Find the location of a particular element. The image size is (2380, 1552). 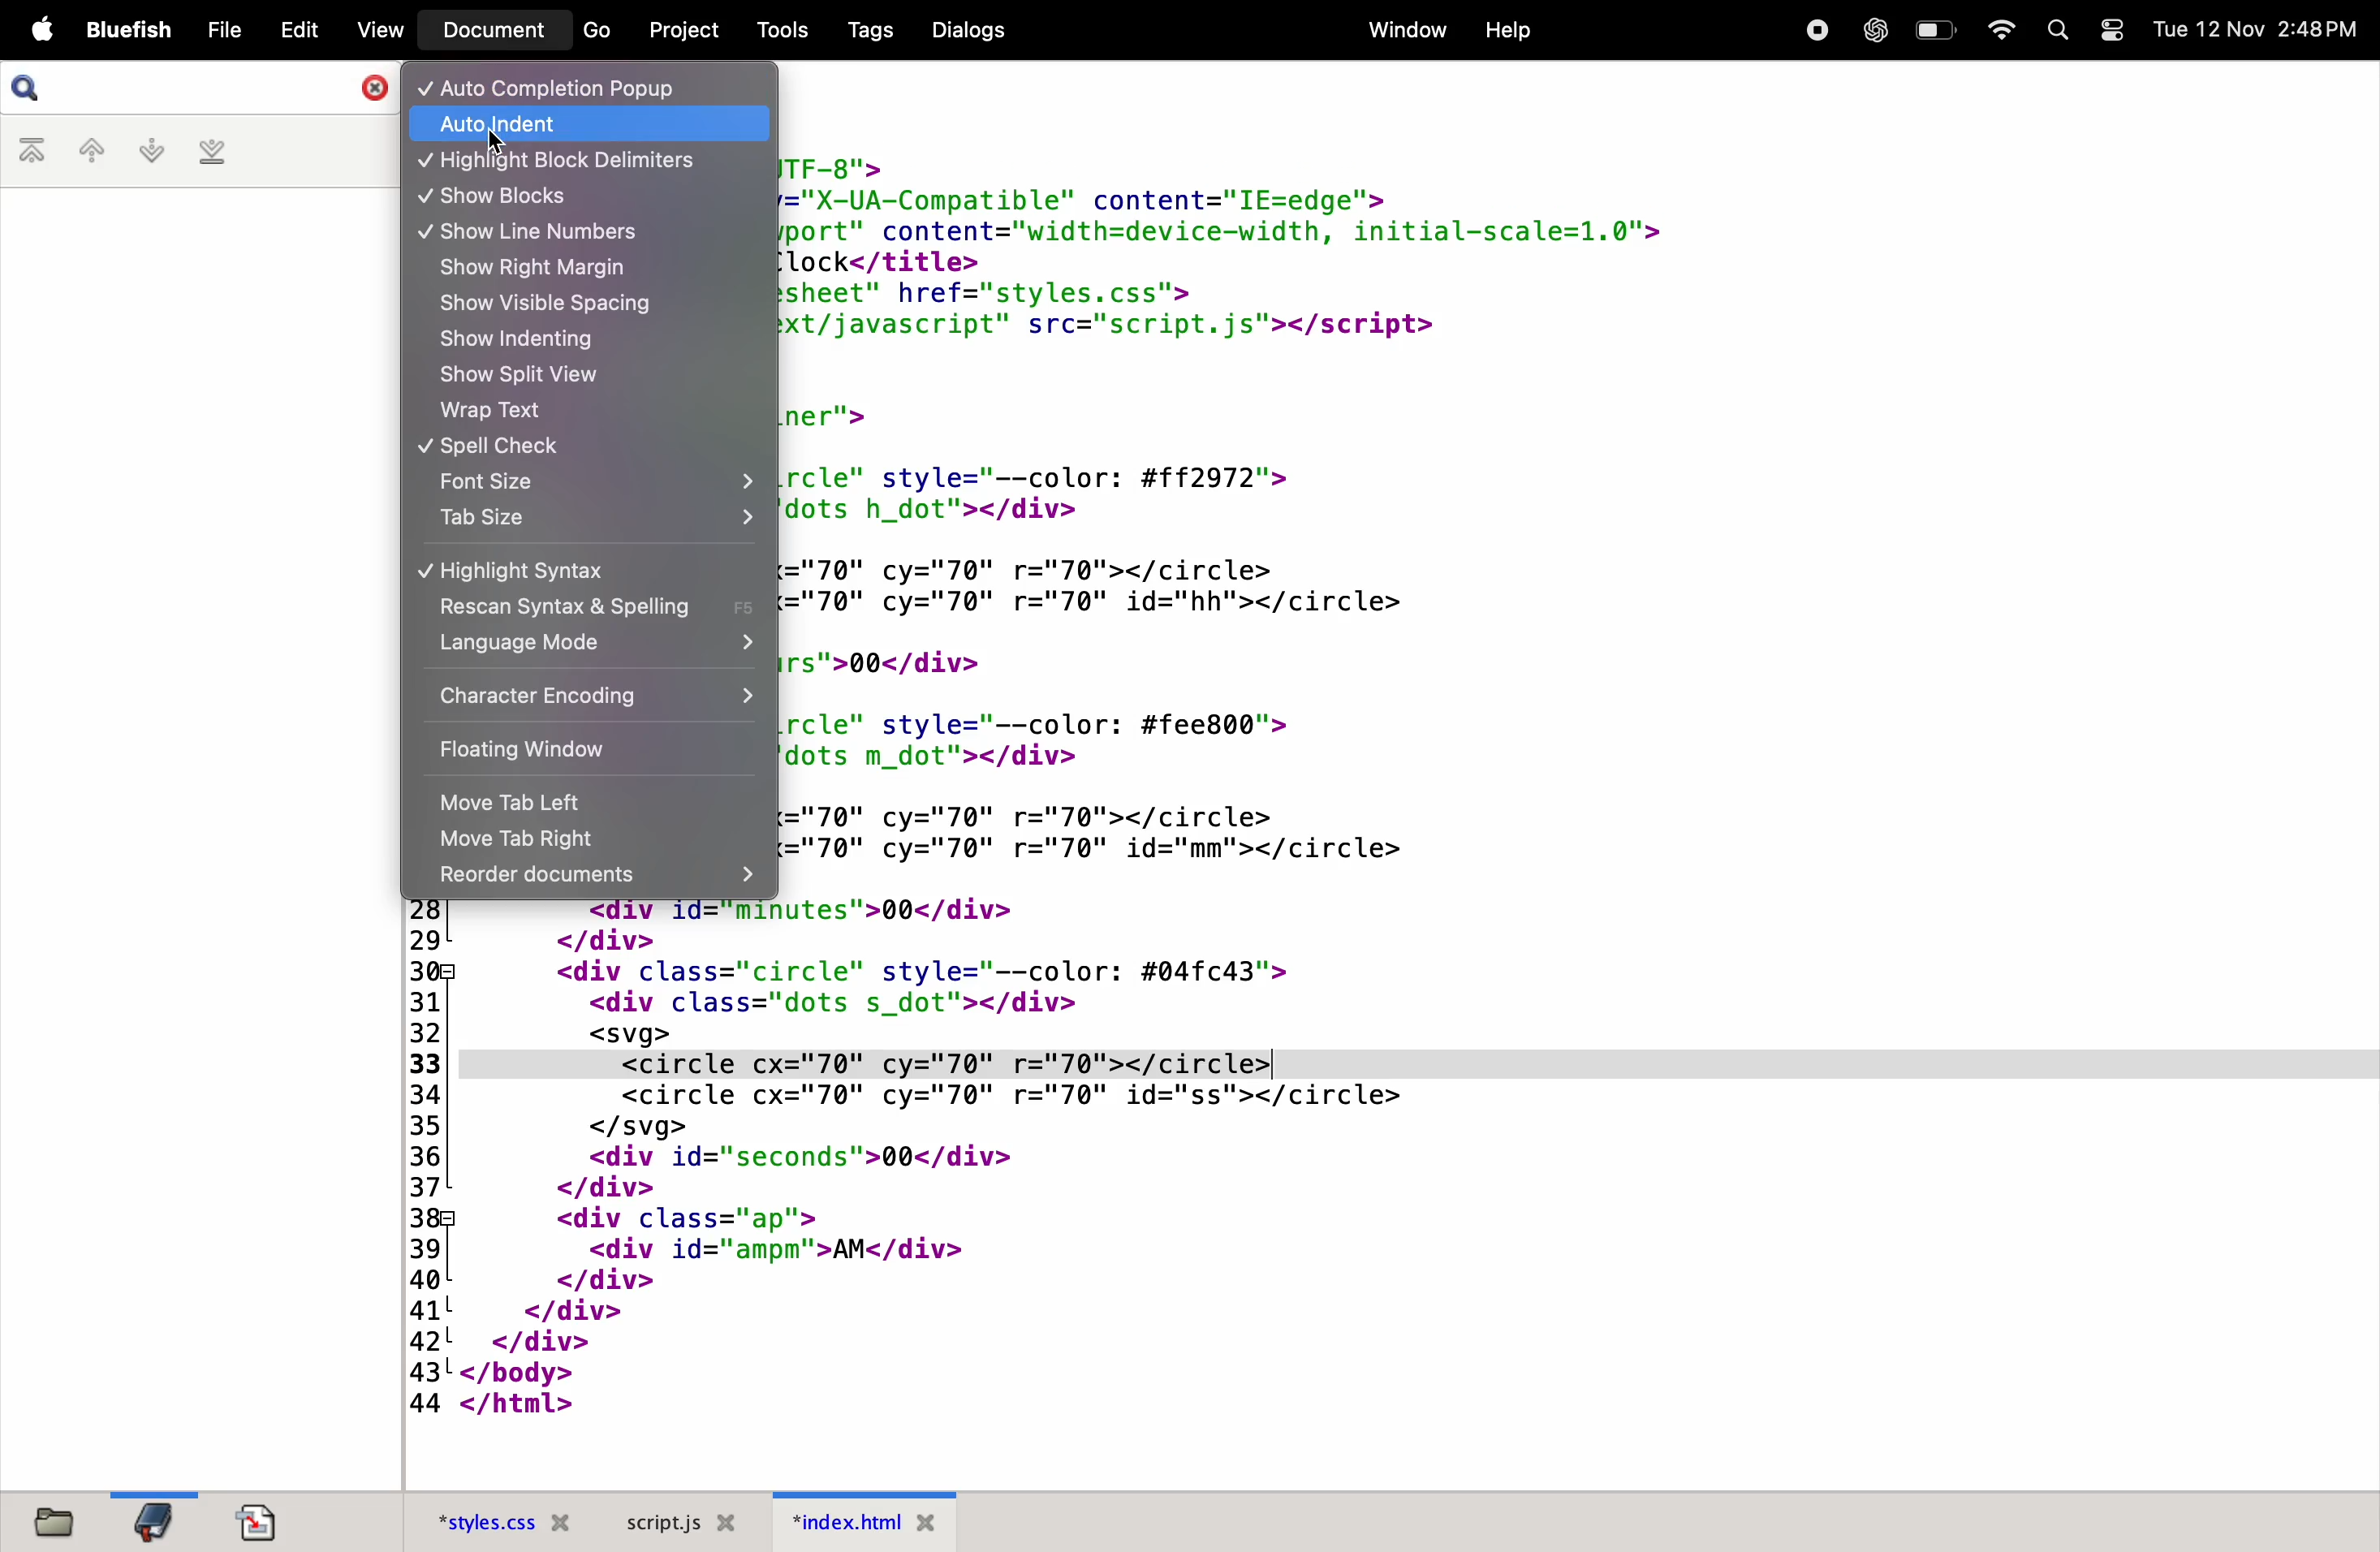

chatgpt is located at coordinates (1872, 30).